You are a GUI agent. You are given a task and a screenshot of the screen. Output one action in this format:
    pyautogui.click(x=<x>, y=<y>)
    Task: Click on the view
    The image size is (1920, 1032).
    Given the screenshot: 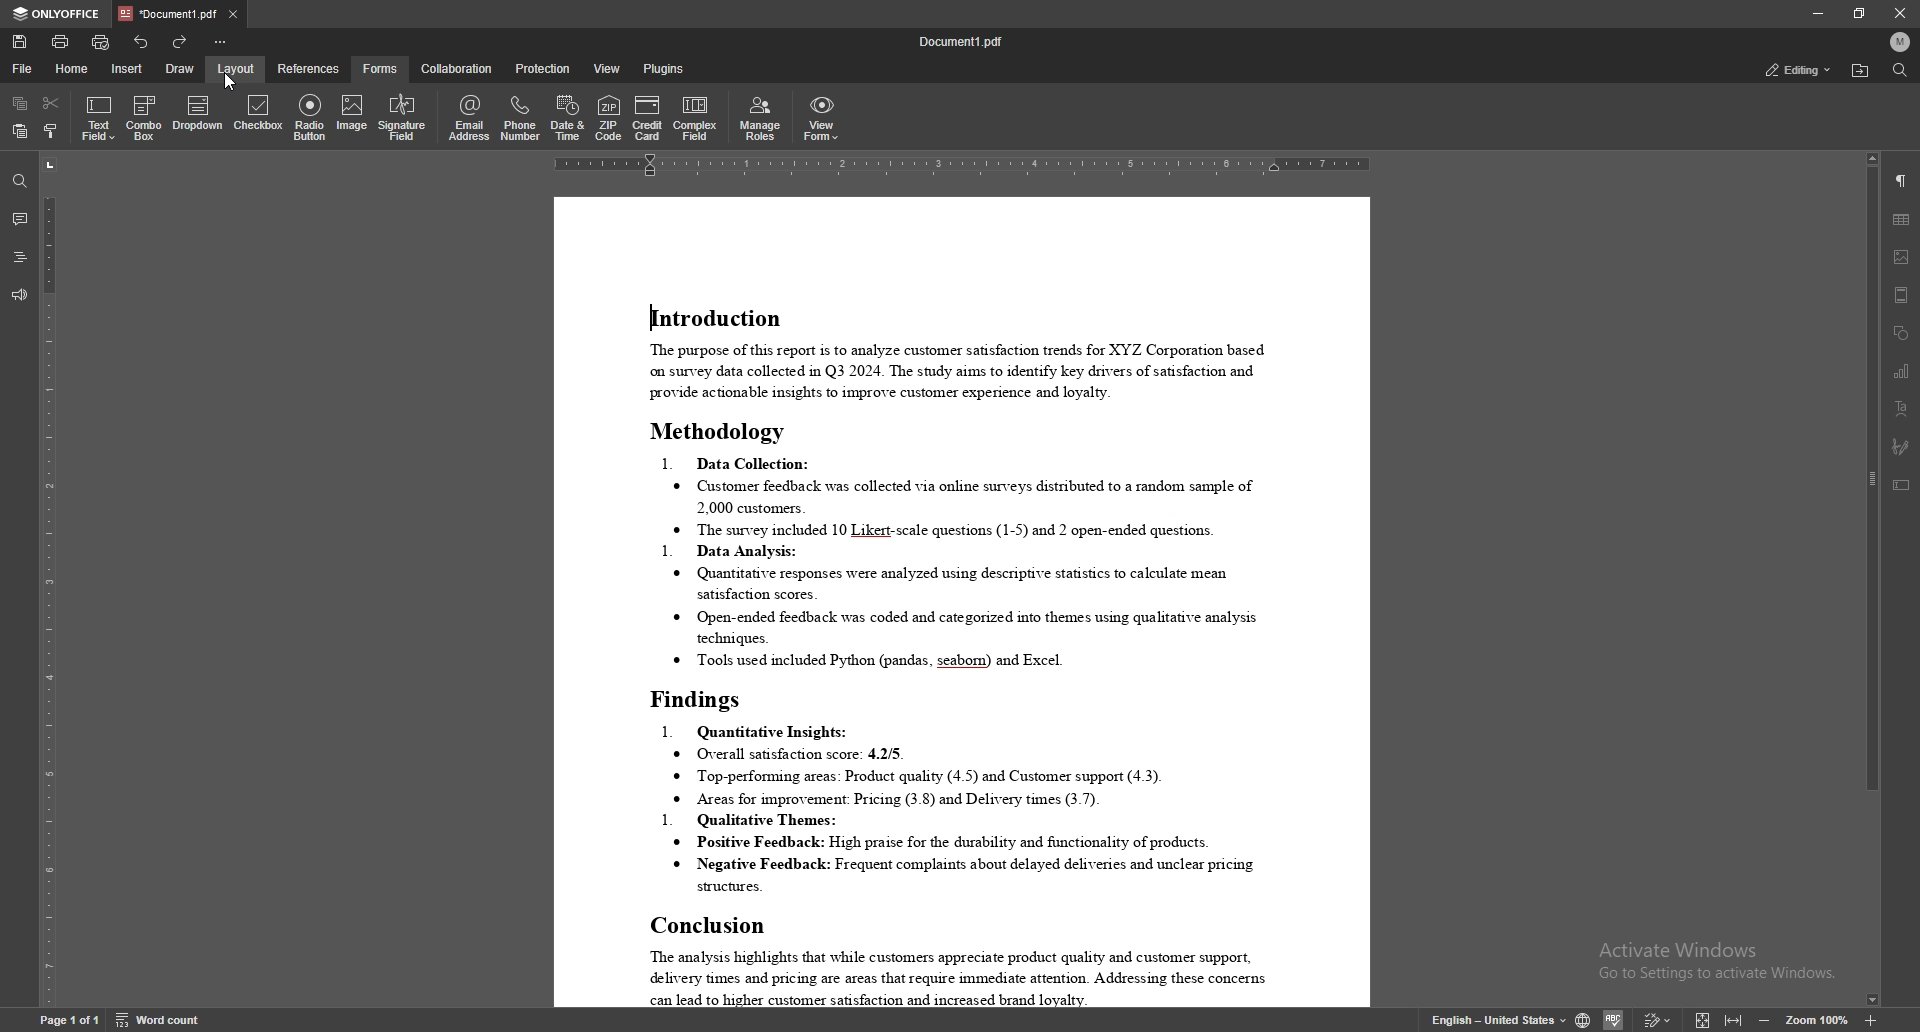 What is the action you would take?
    pyautogui.click(x=607, y=69)
    